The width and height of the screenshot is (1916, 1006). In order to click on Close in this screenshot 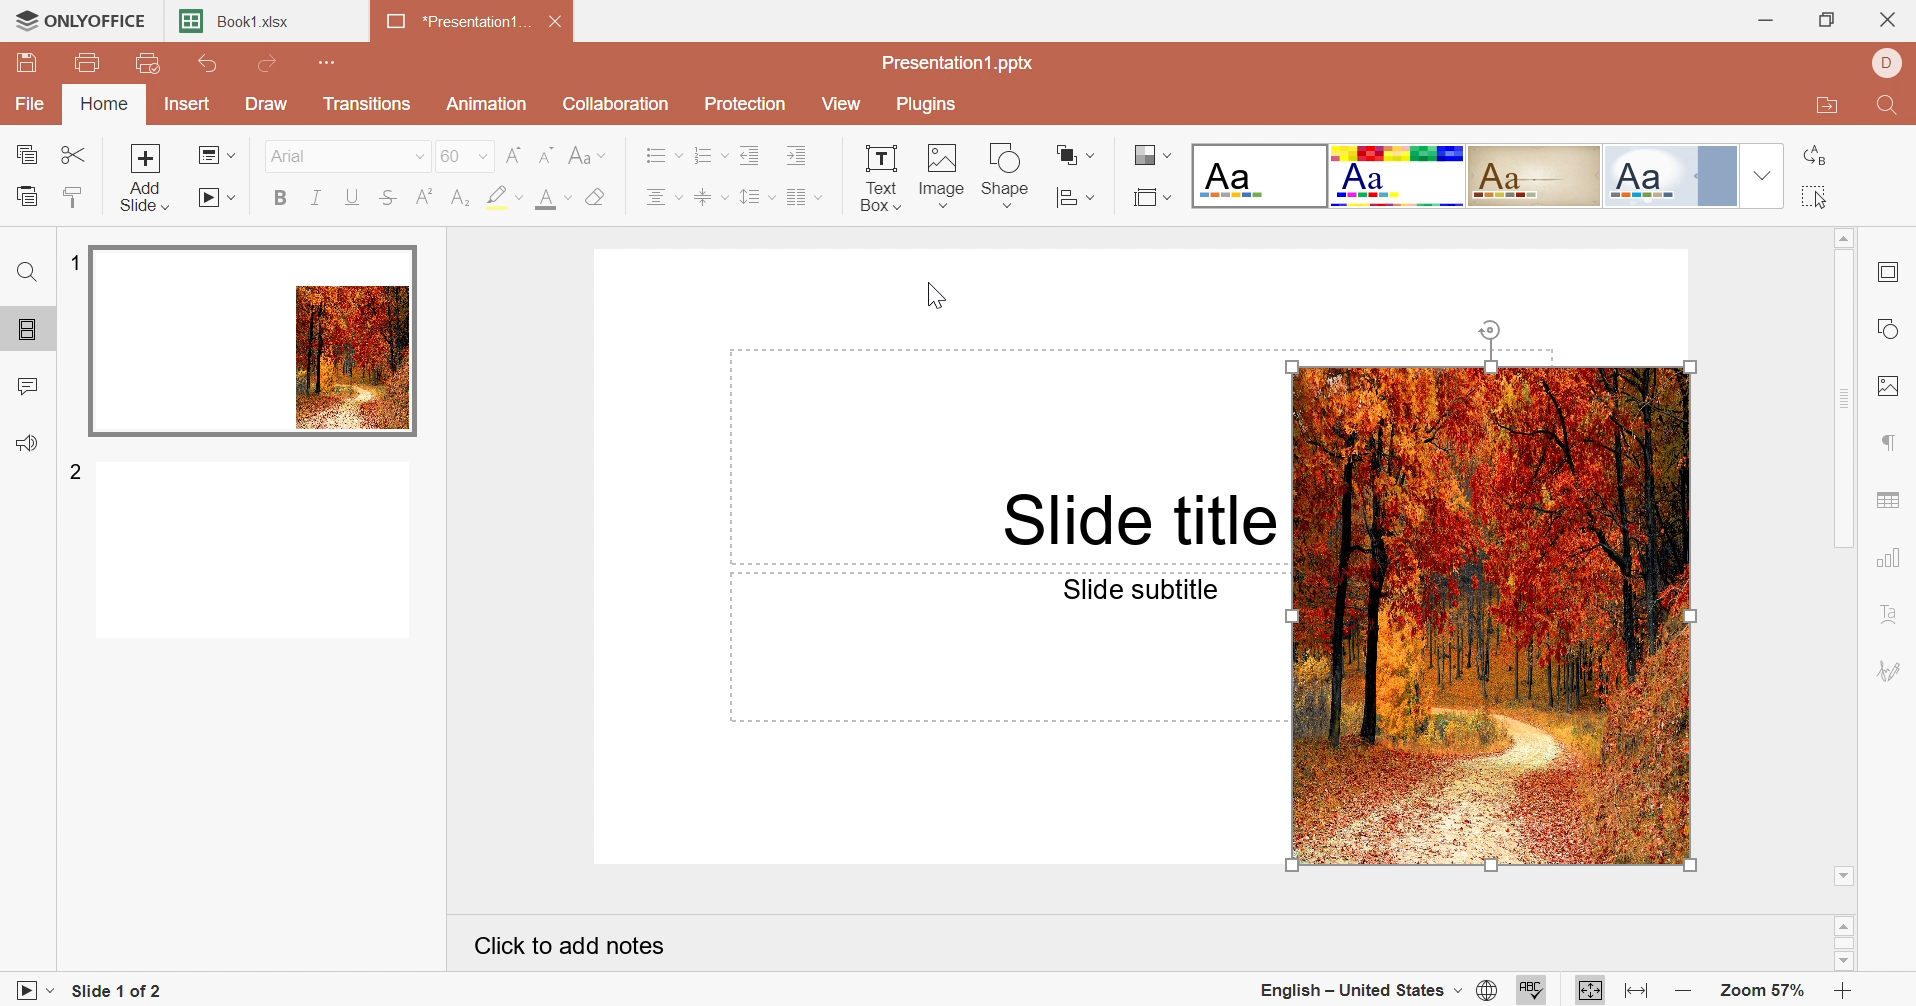, I will do `click(1887, 19)`.